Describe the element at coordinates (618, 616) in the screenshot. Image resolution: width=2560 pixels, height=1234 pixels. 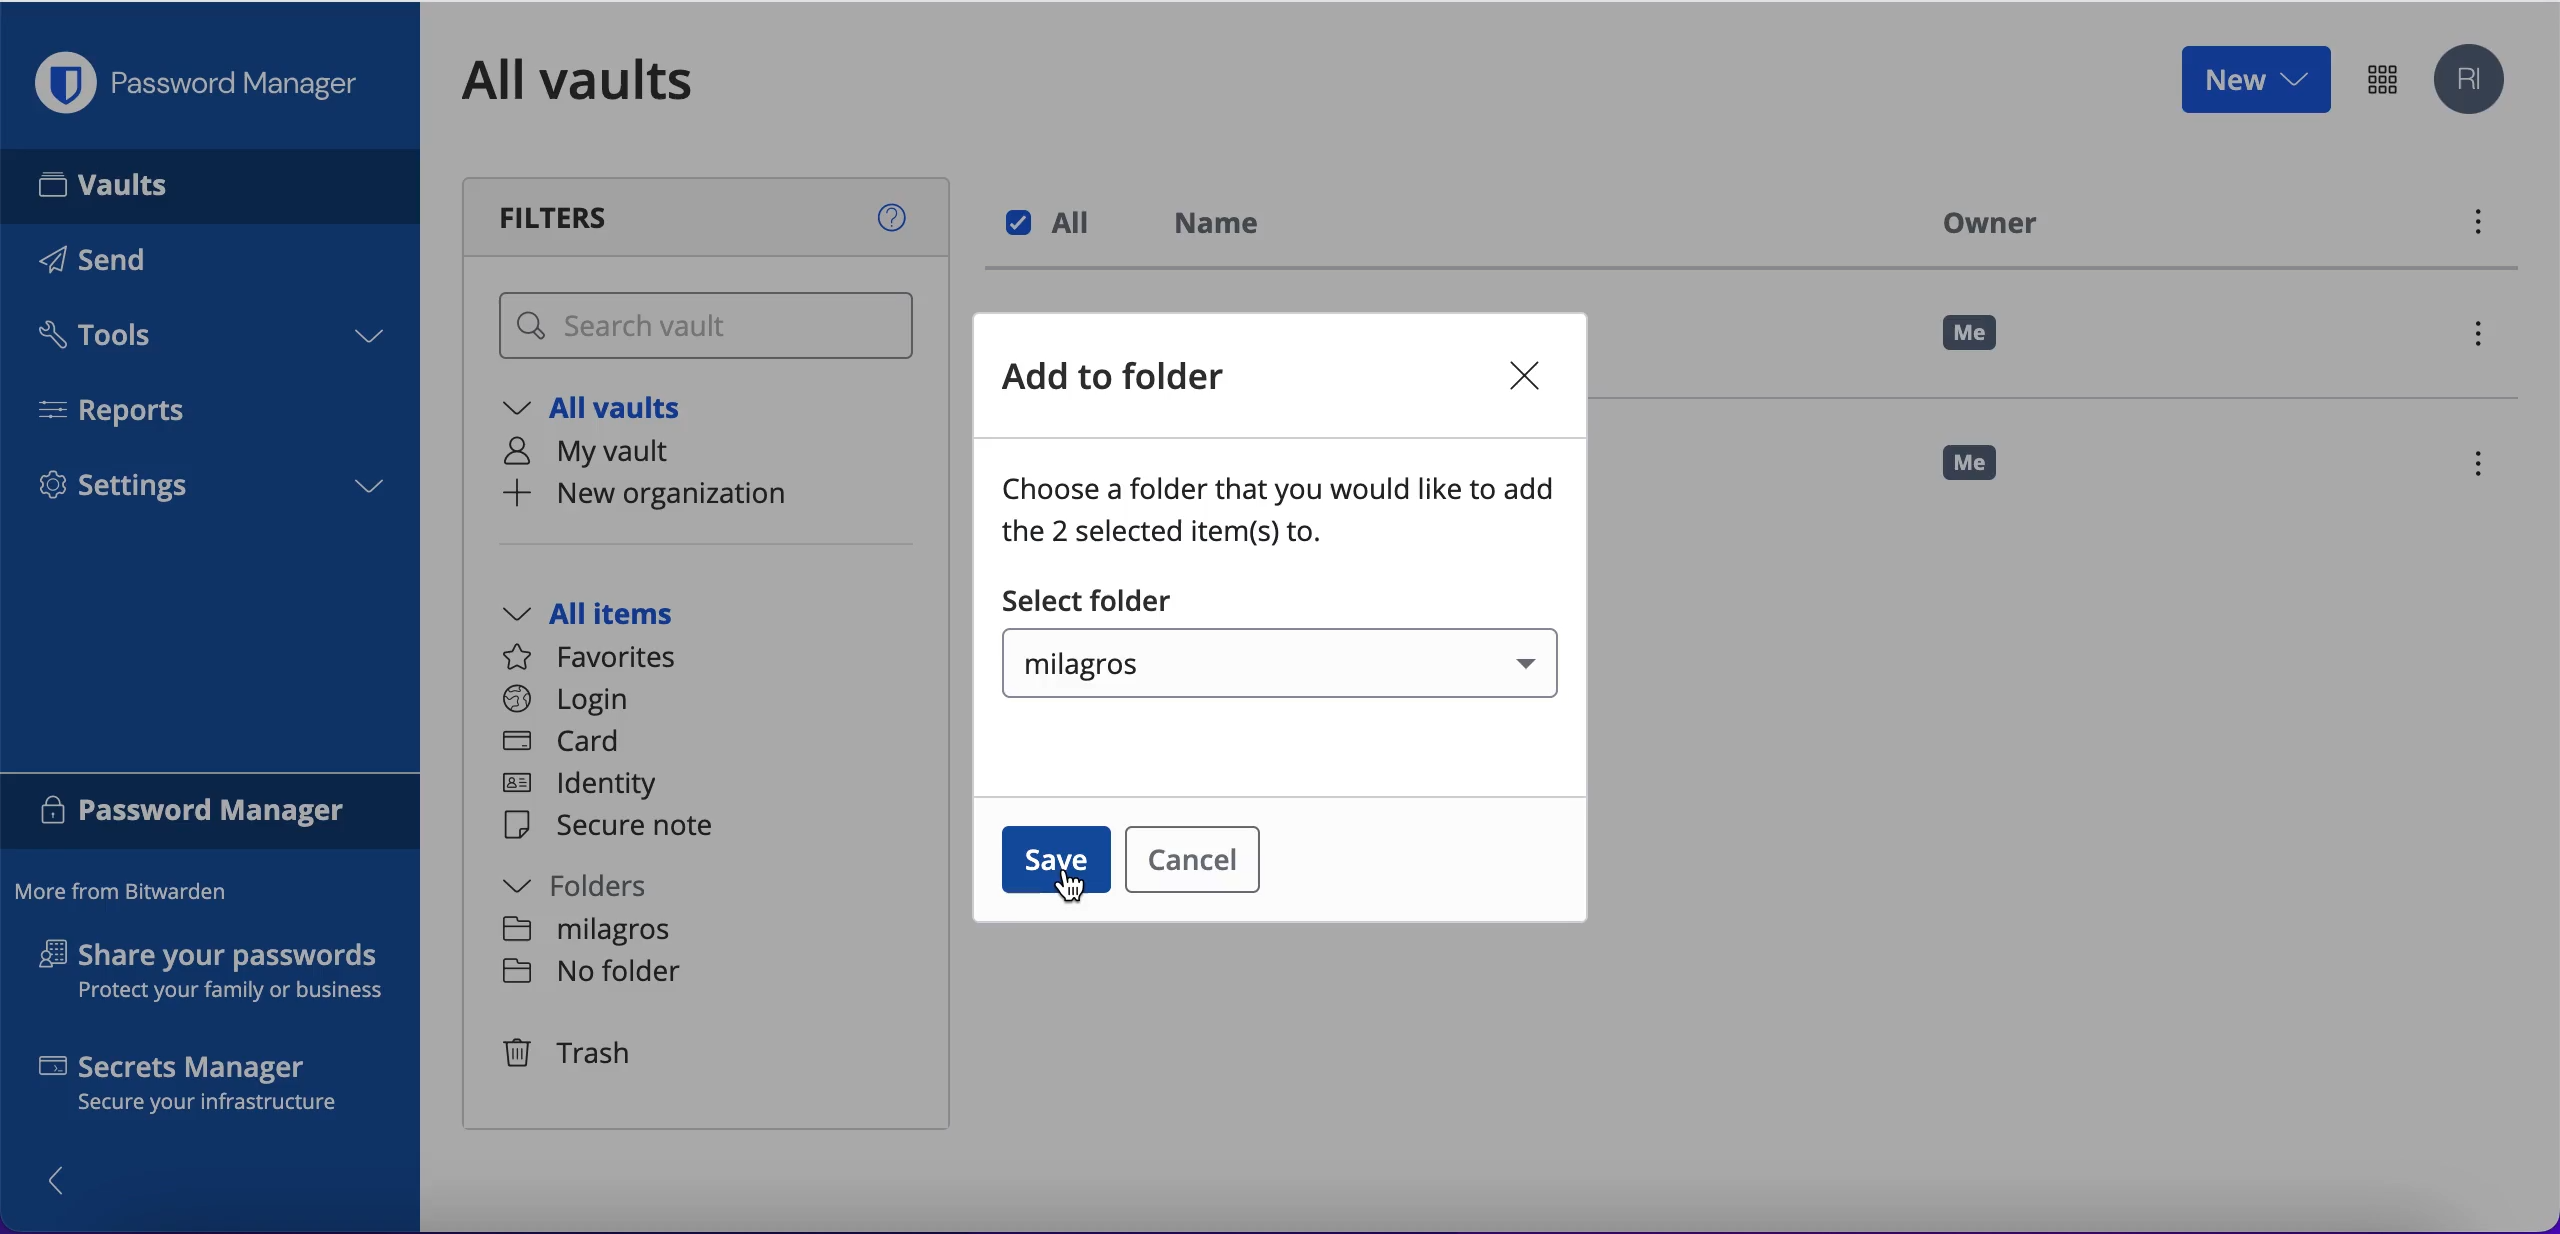
I see `all items` at that location.